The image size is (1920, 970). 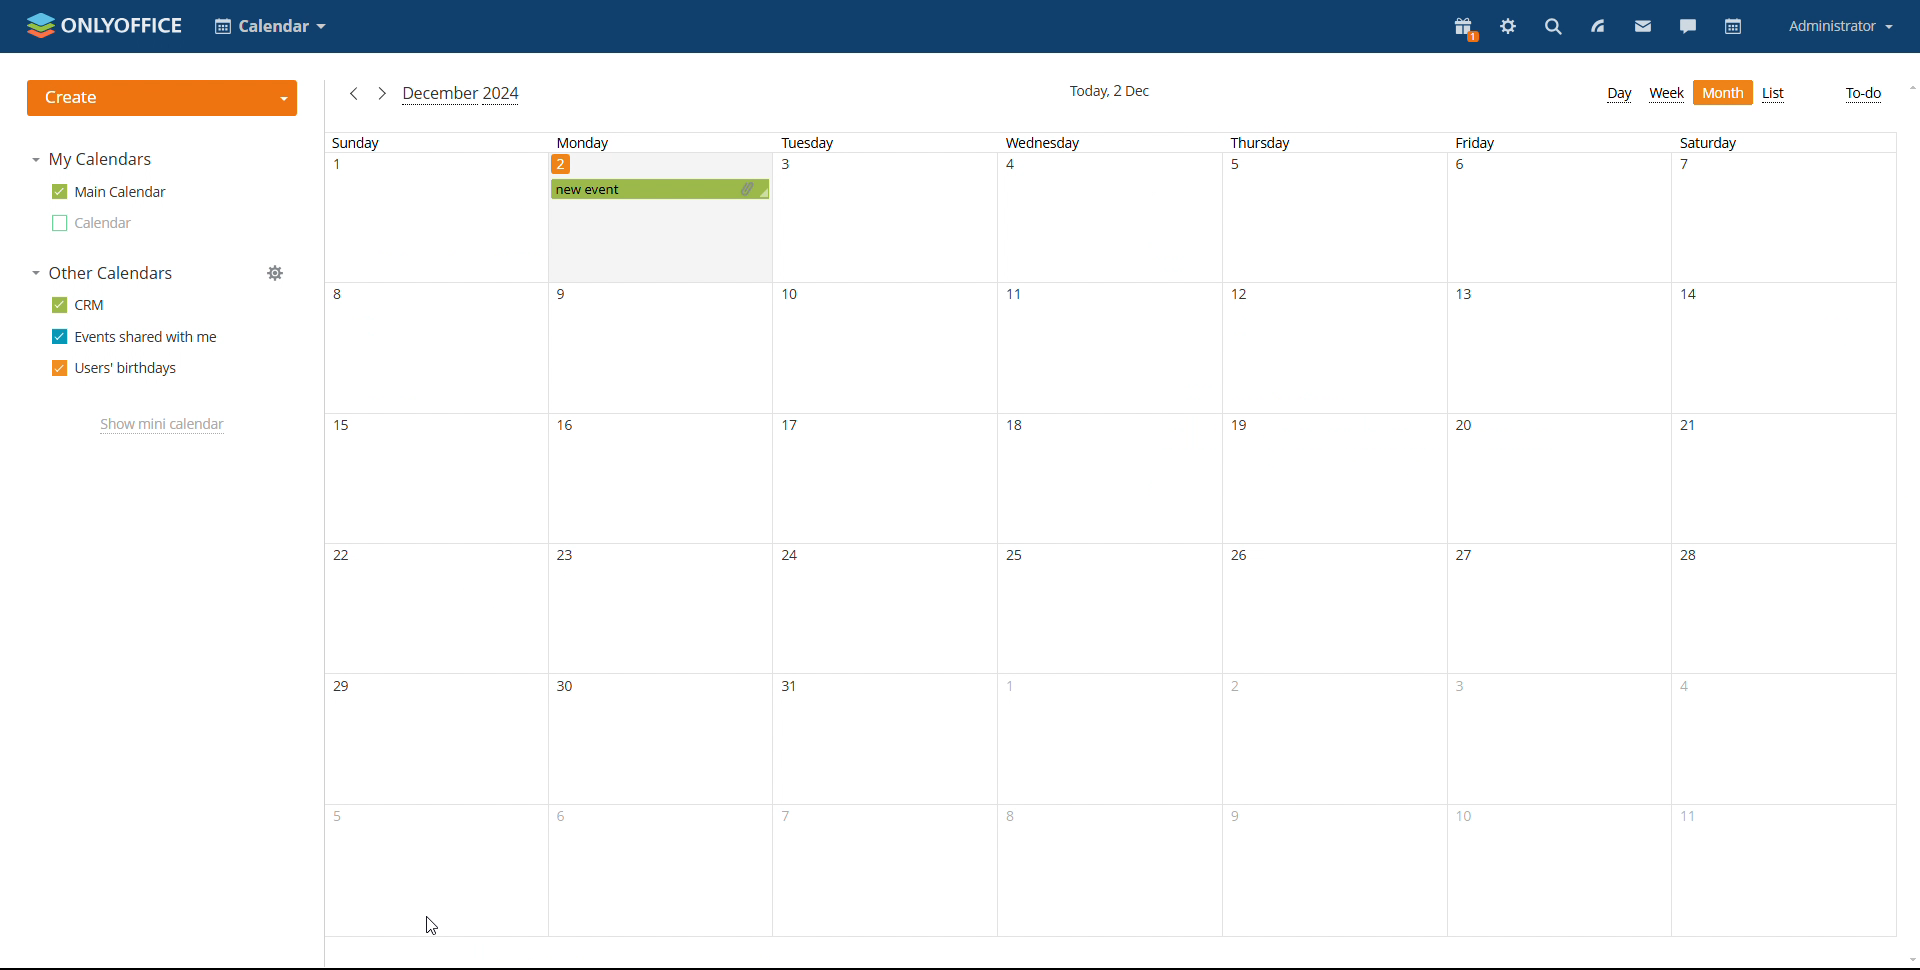 What do you see at coordinates (89, 223) in the screenshot?
I see `other calendar` at bounding box center [89, 223].